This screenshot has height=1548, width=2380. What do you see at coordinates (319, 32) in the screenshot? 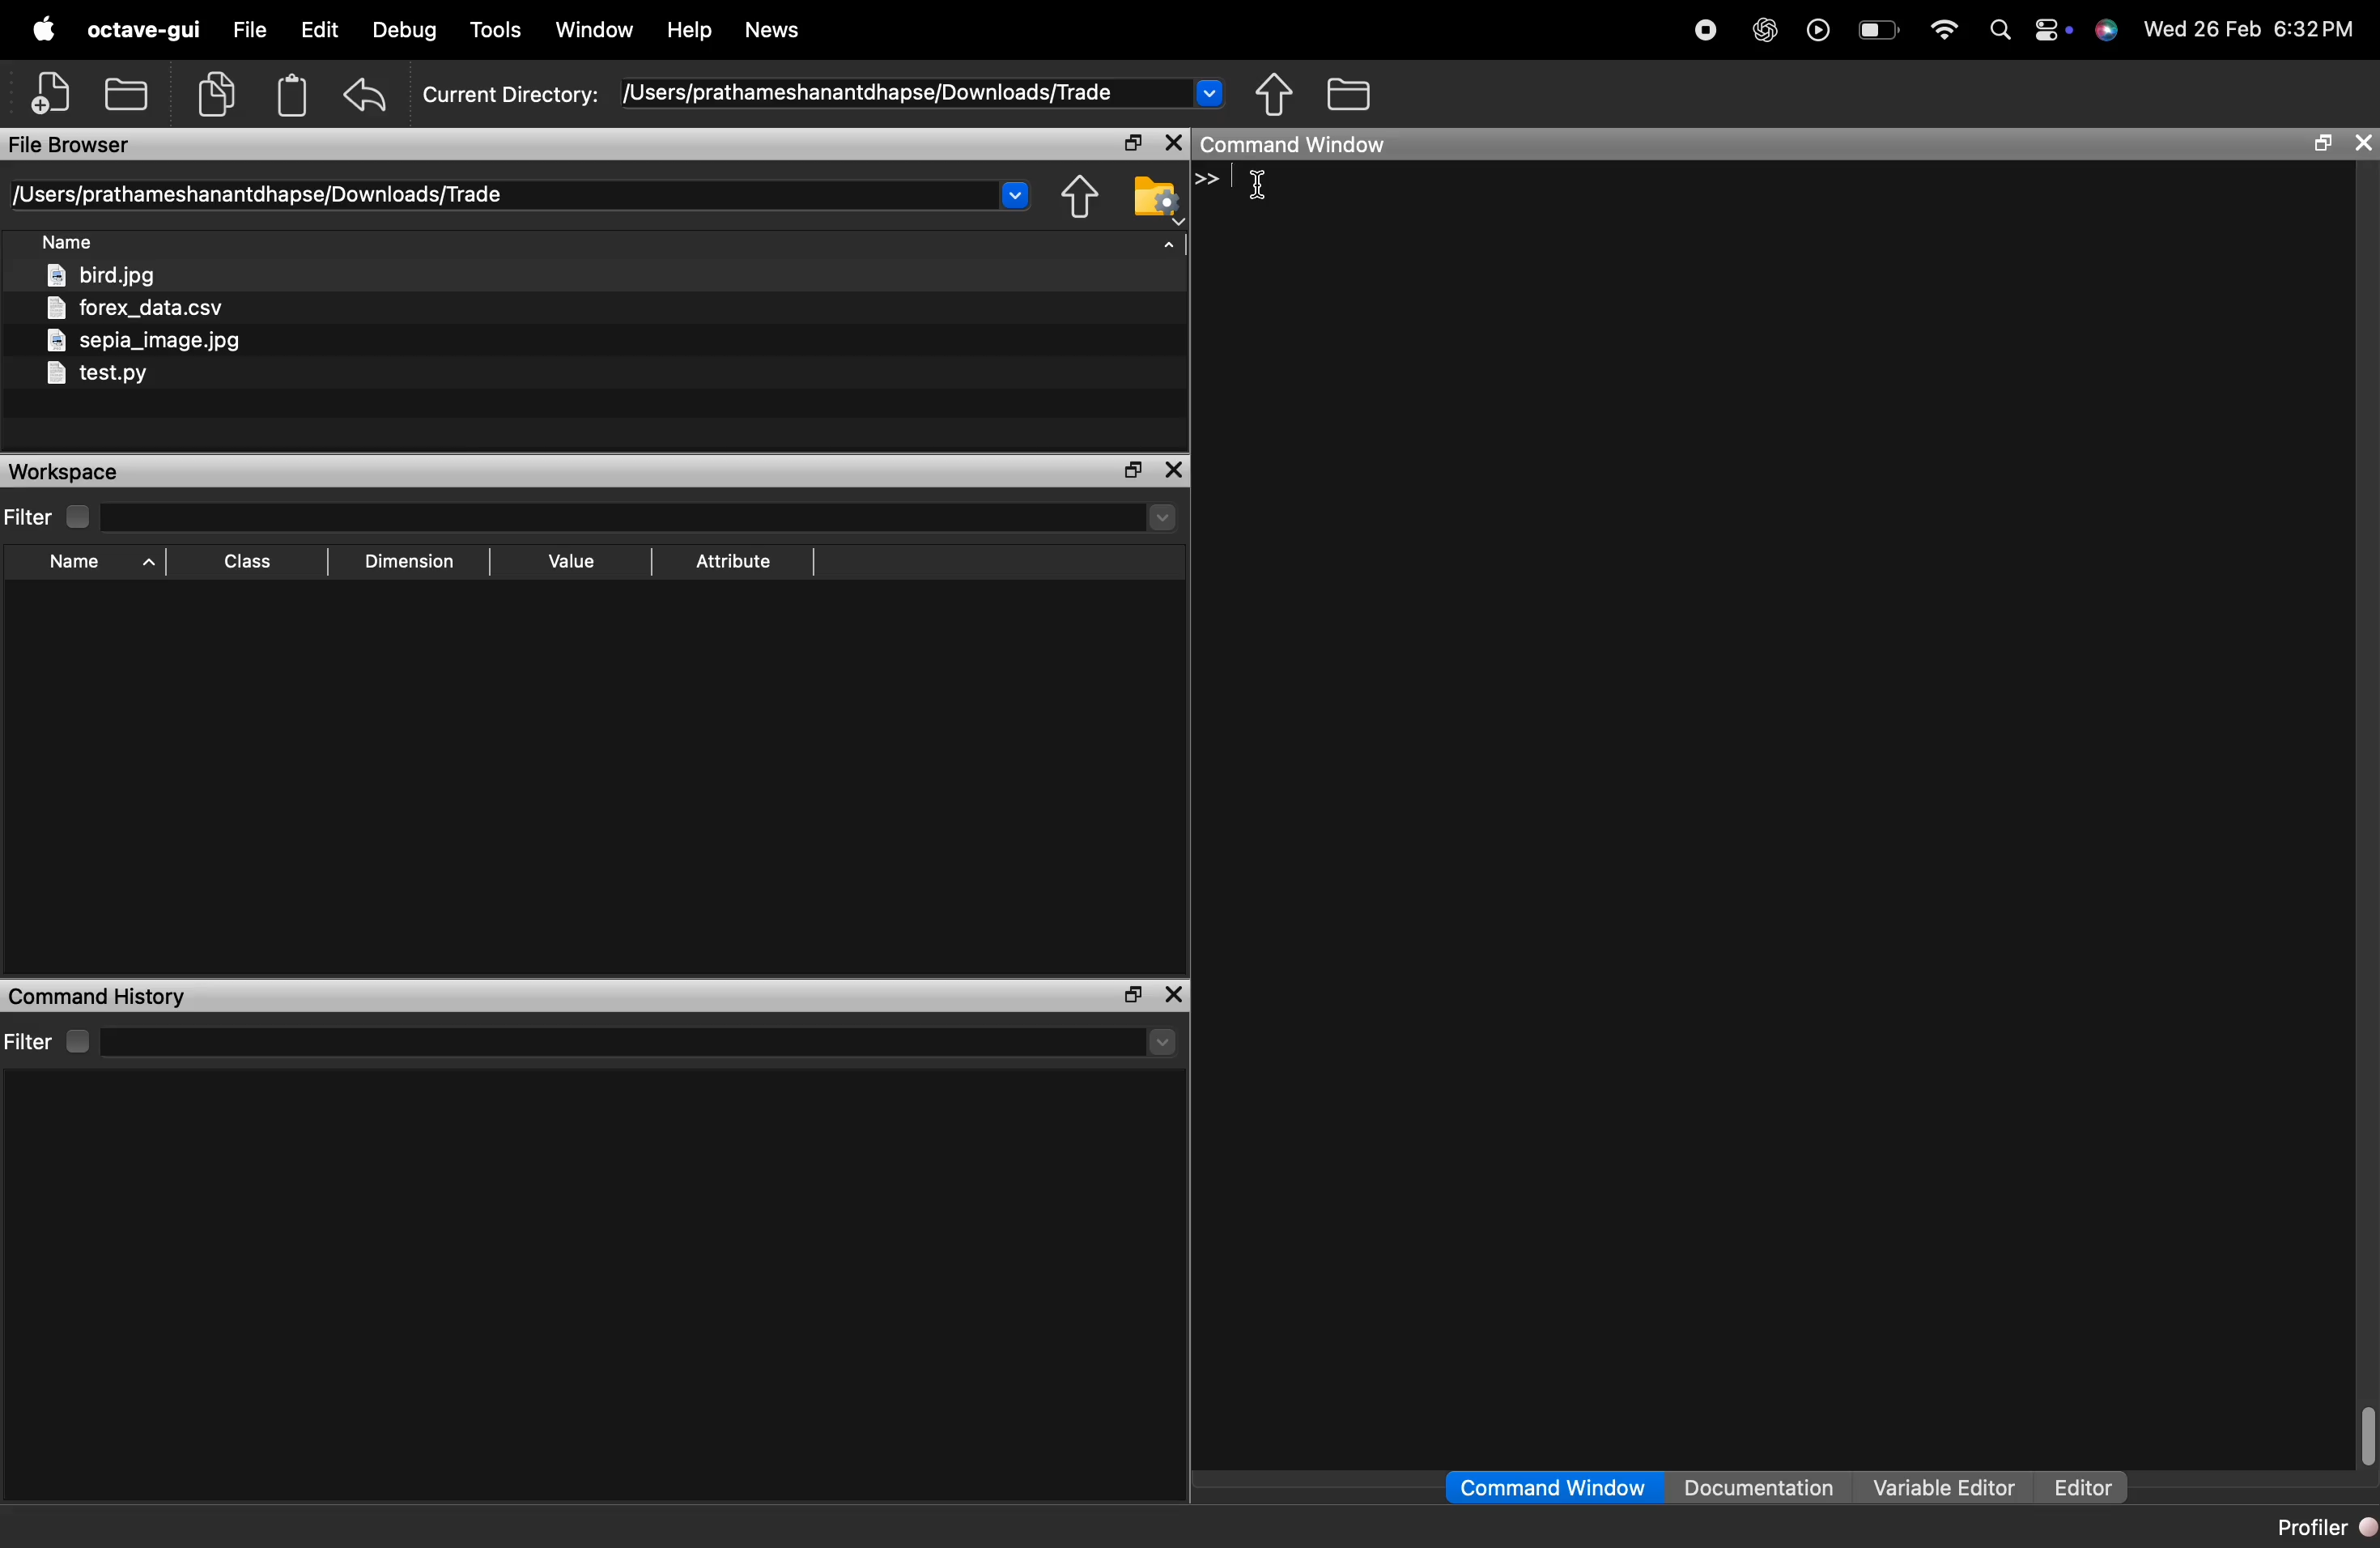
I see `edit` at bounding box center [319, 32].